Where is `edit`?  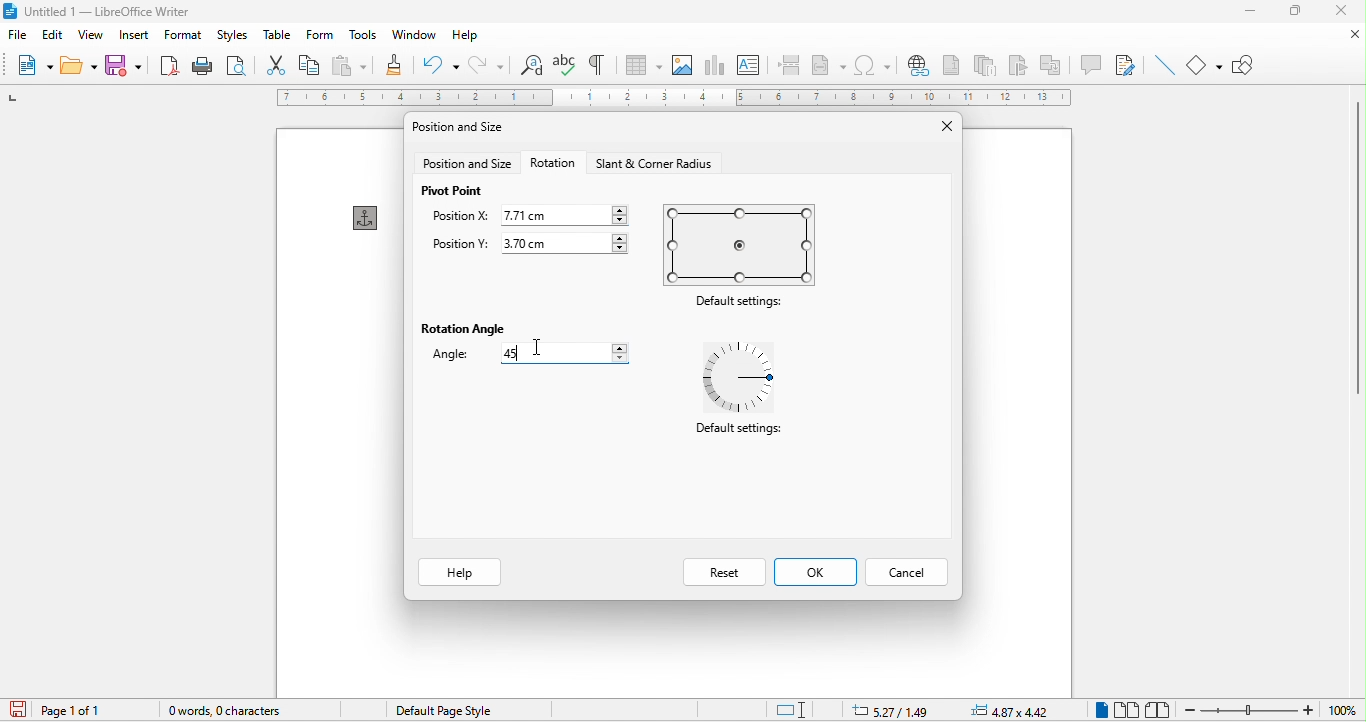 edit is located at coordinates (55, 35).